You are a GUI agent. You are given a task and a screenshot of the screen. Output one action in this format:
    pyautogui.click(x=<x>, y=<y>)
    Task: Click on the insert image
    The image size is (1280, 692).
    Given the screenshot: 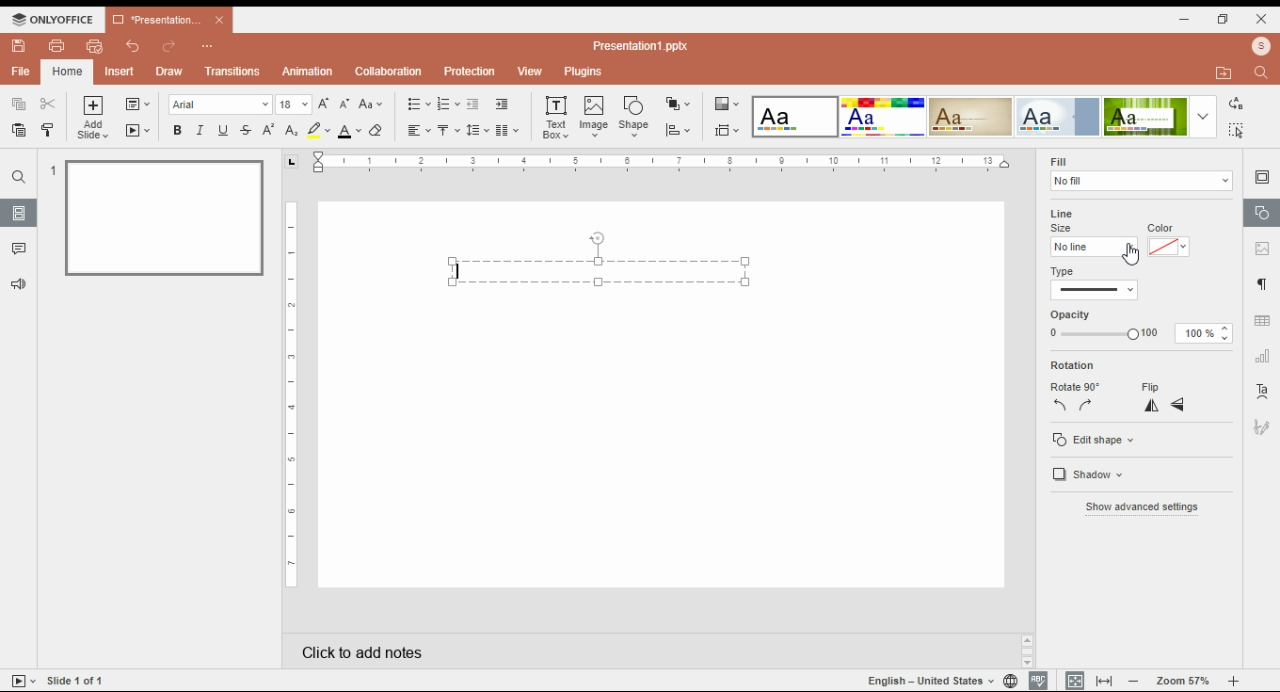 What is the action you would take?
    pyautogui.click(x=595, y=118)
    